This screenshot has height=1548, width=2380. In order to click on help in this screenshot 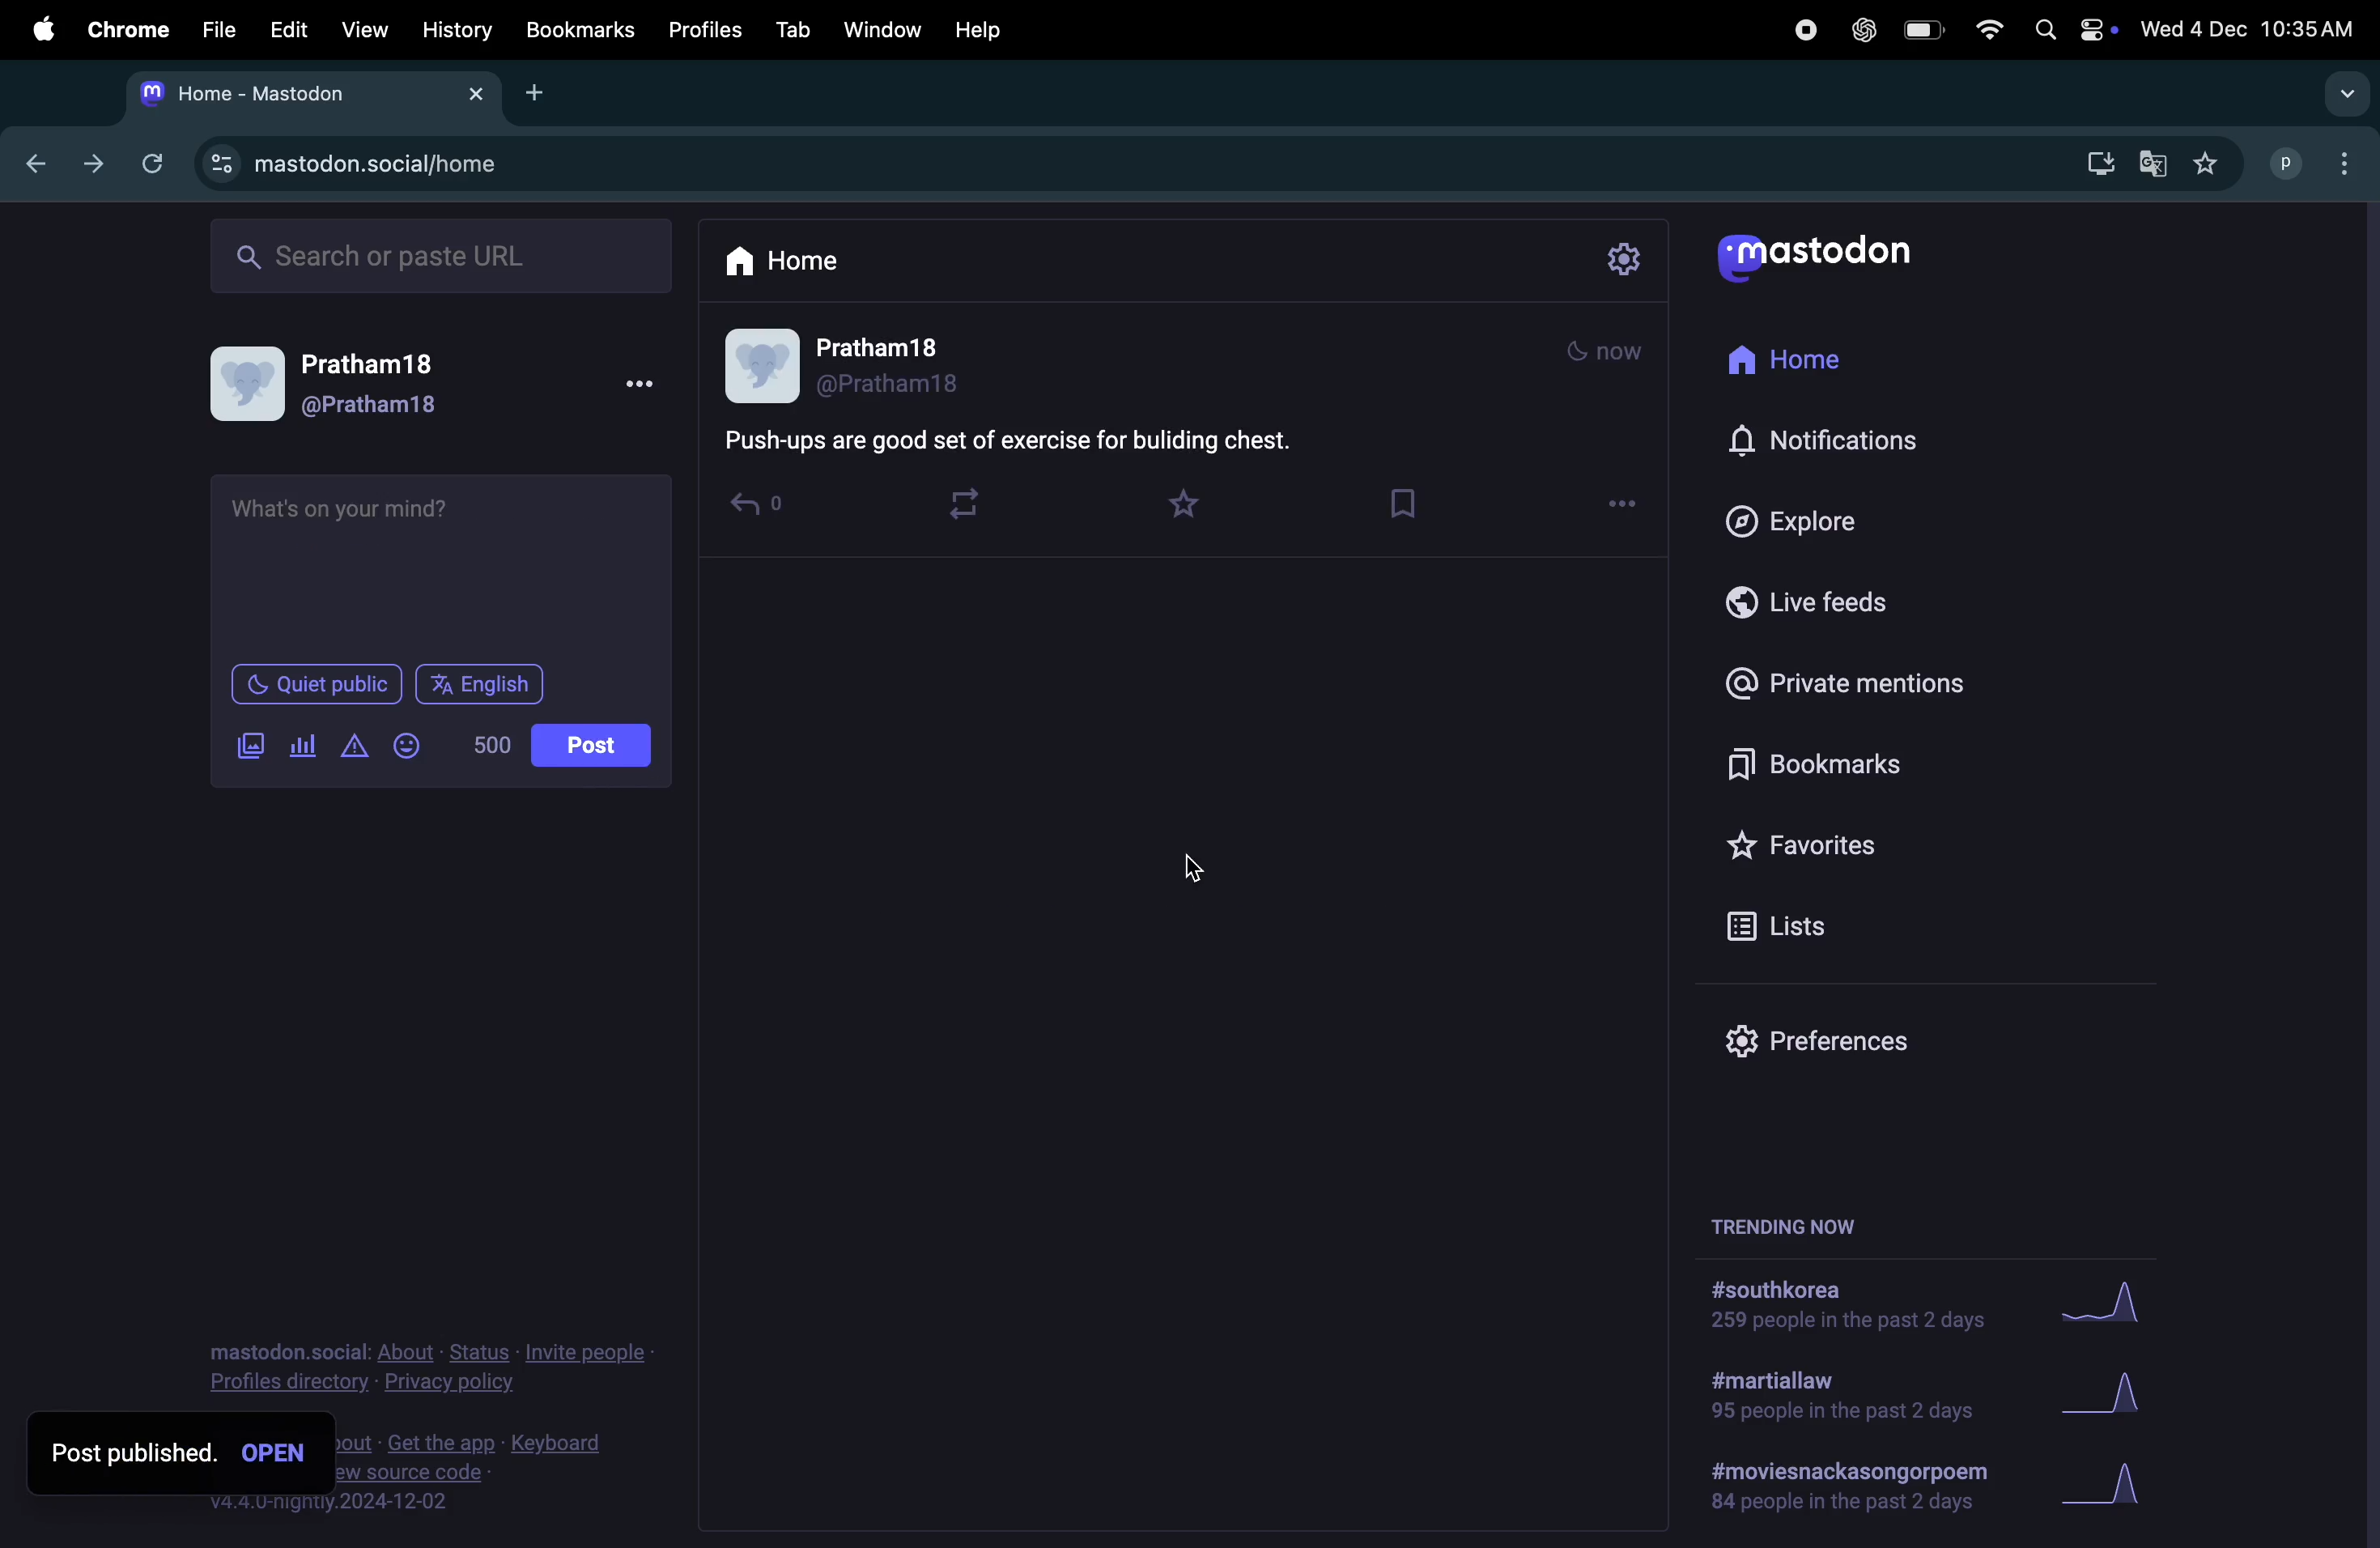, I will do `click(996, 25)`.